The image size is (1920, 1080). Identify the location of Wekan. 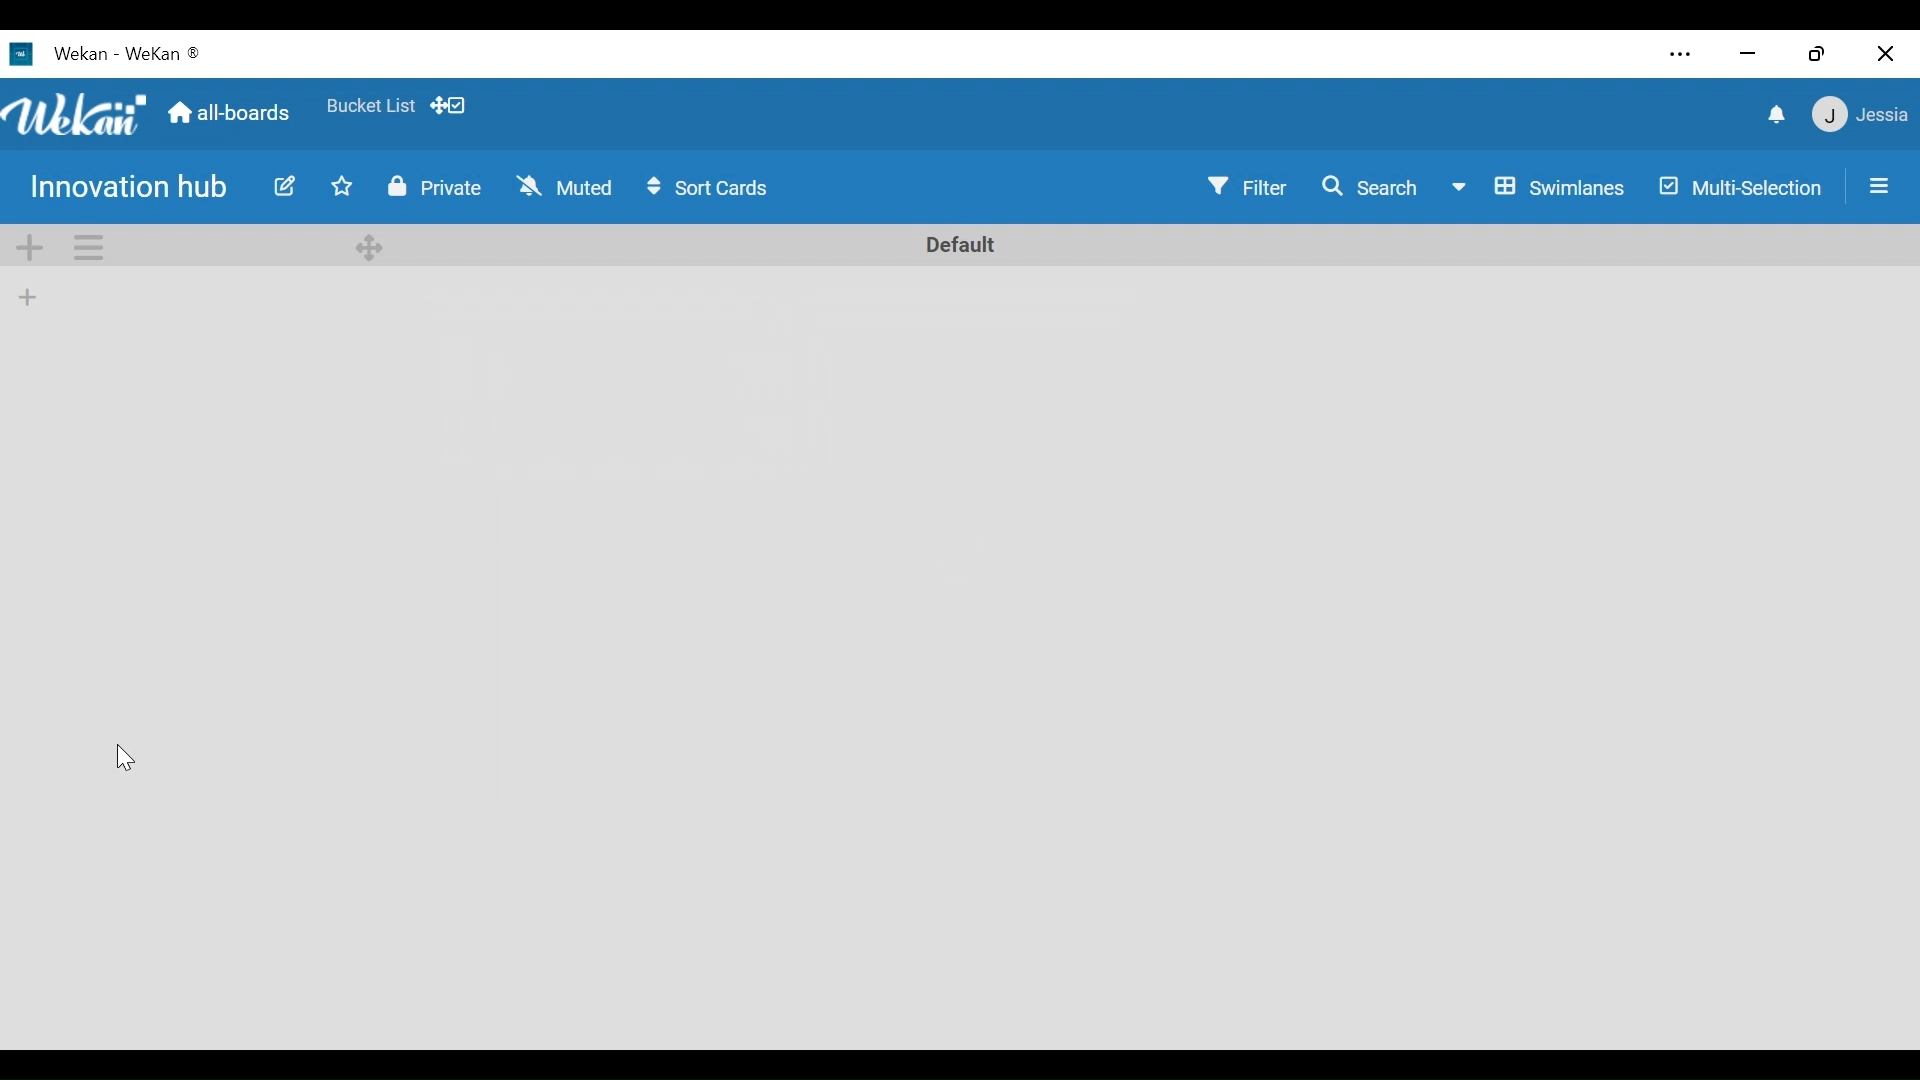
(164, 53).